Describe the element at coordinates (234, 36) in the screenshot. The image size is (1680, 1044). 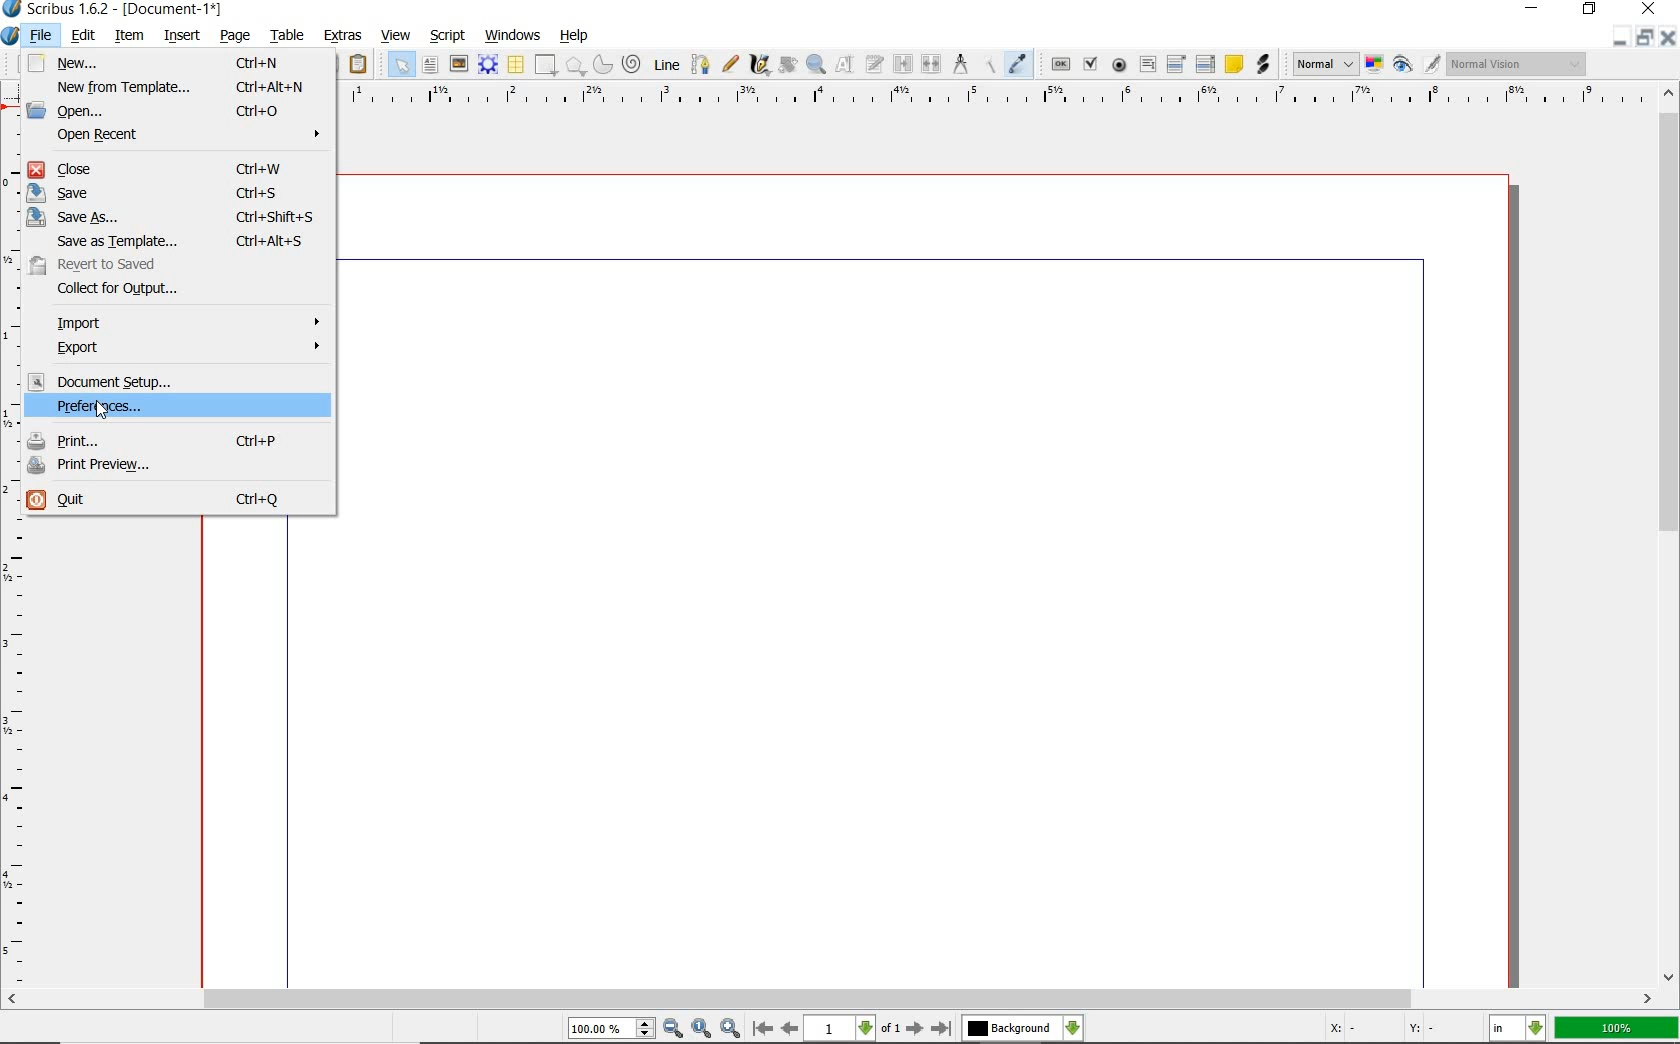
I see `page` at that location.